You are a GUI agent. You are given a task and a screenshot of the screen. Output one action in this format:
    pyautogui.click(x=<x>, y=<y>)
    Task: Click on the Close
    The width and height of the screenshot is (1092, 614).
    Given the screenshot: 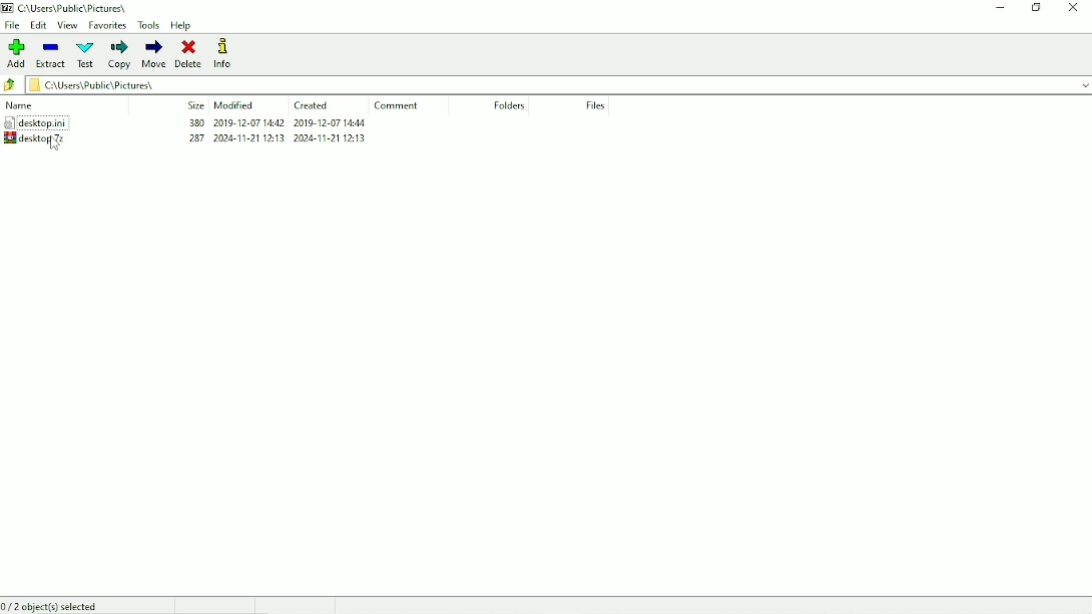 What is the action you would take?
    pyautogui.click(x=1073, y=7)
    